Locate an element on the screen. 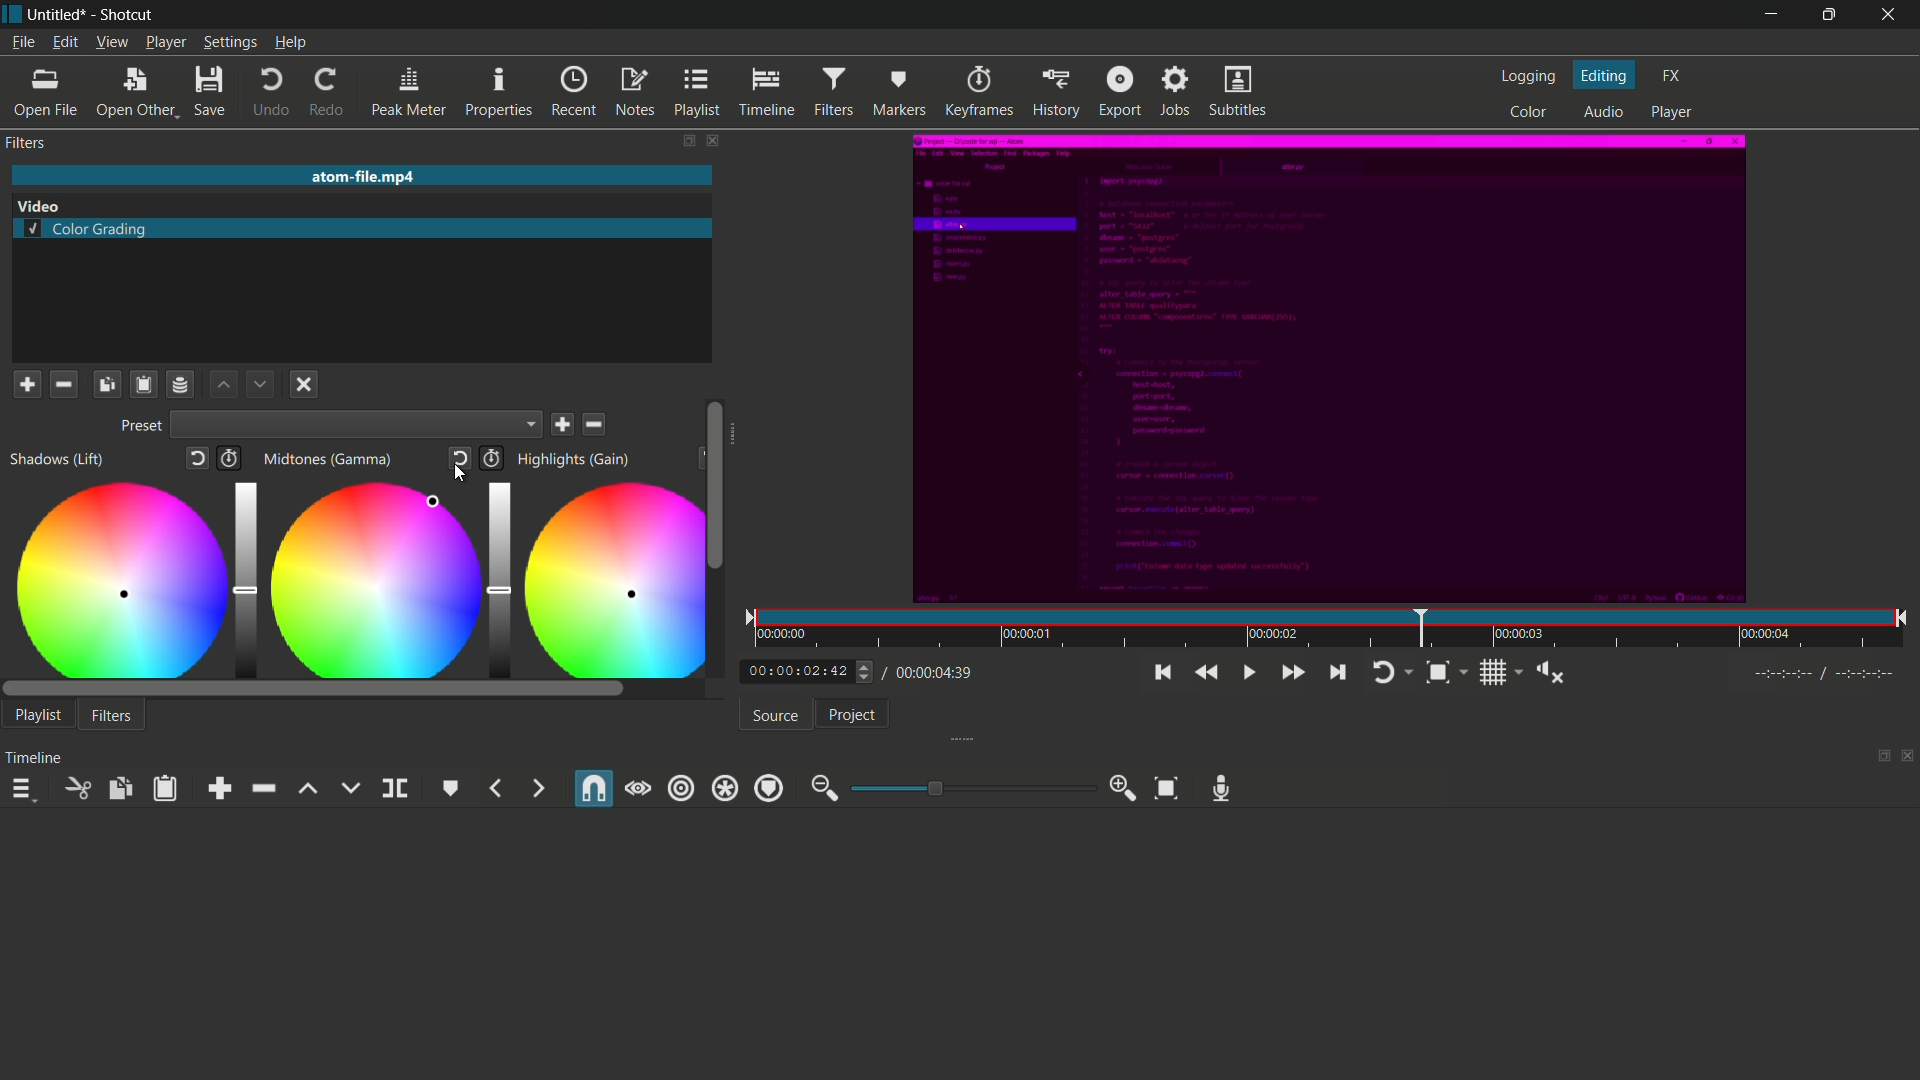 The height and width of the screenshot is (1080, 1920). filters is located at coordinates (25, 143).